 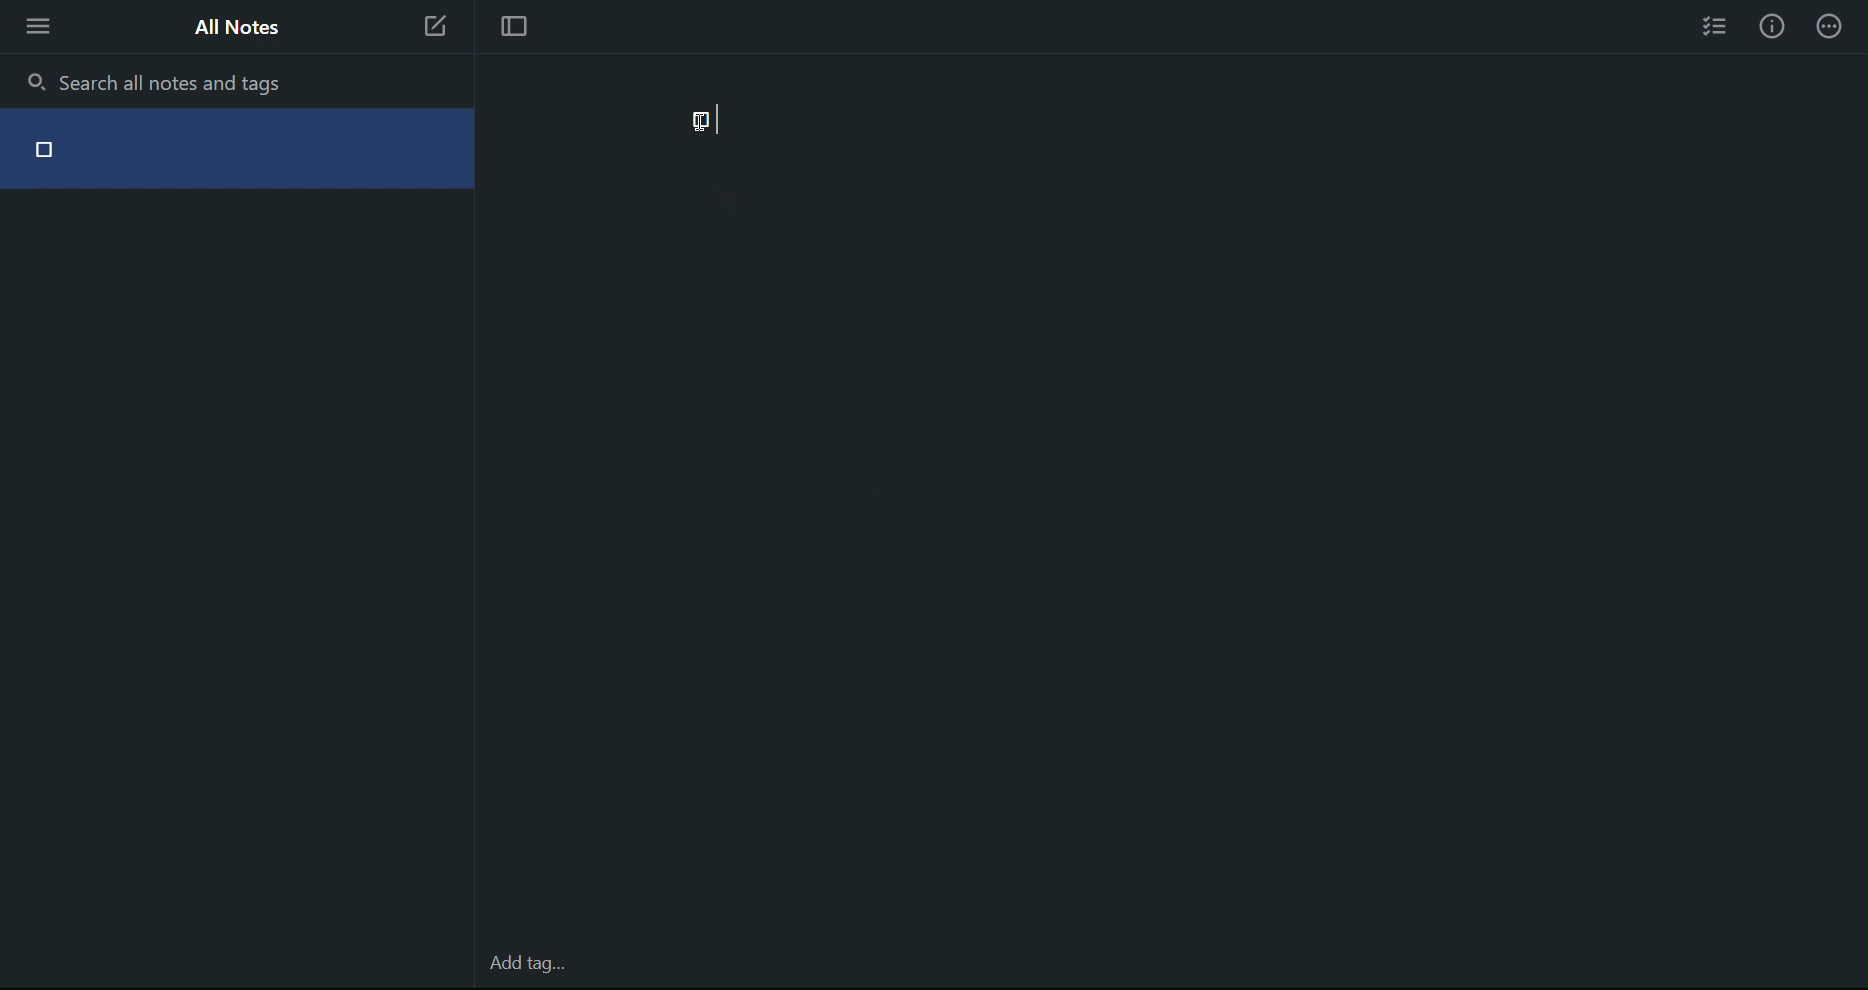 I want to click on Info, so click(x=1839, y=26).